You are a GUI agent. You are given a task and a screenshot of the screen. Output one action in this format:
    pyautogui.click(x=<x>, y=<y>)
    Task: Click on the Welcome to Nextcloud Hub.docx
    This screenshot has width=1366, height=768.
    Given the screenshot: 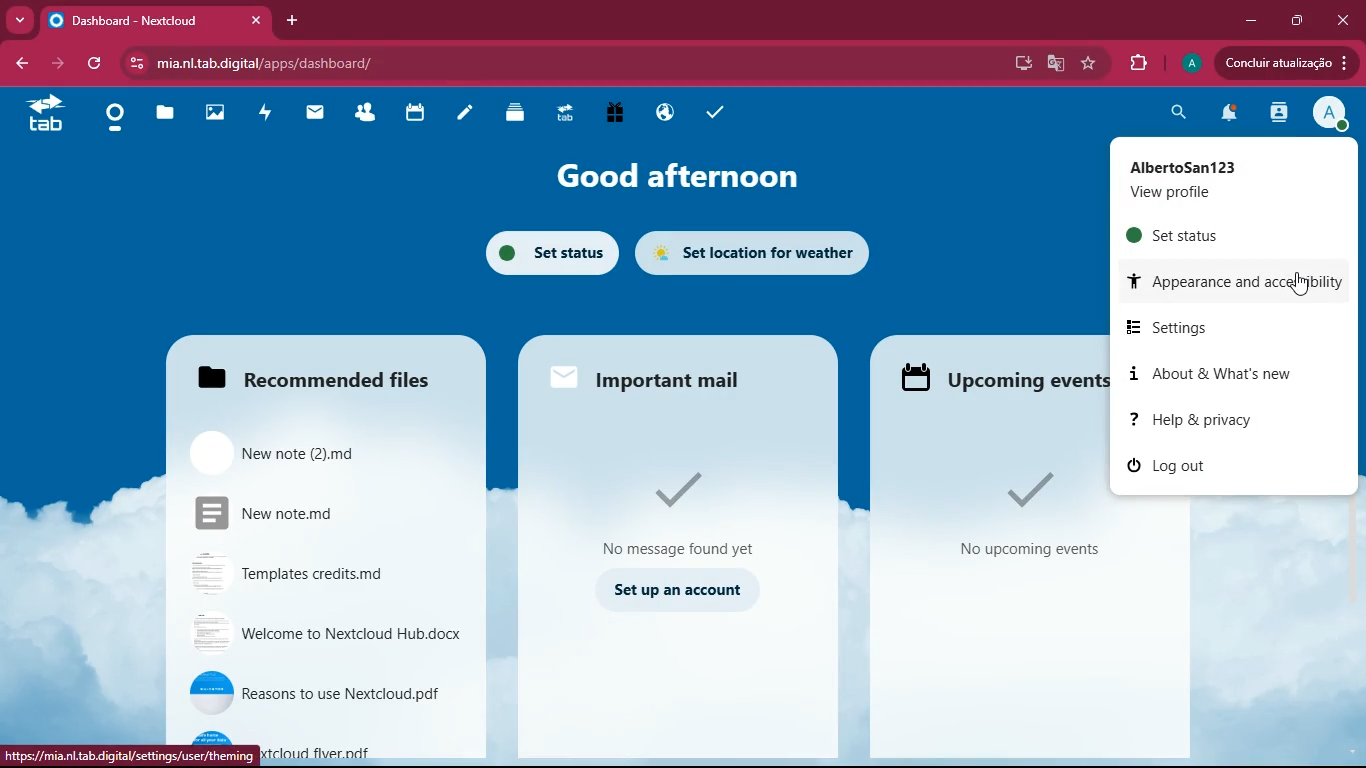 What is the action you would take?
    pyautogui.click(x=328, y=635)
    